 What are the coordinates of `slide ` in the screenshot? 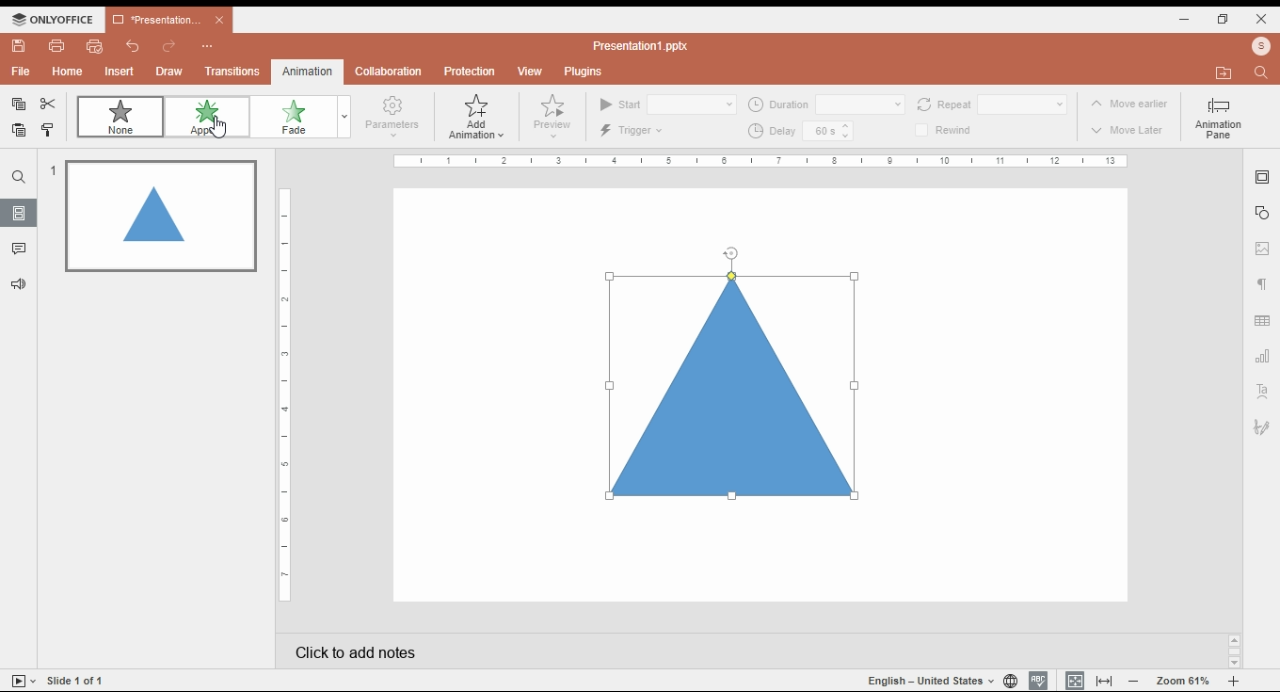 It's located at (74, 680).